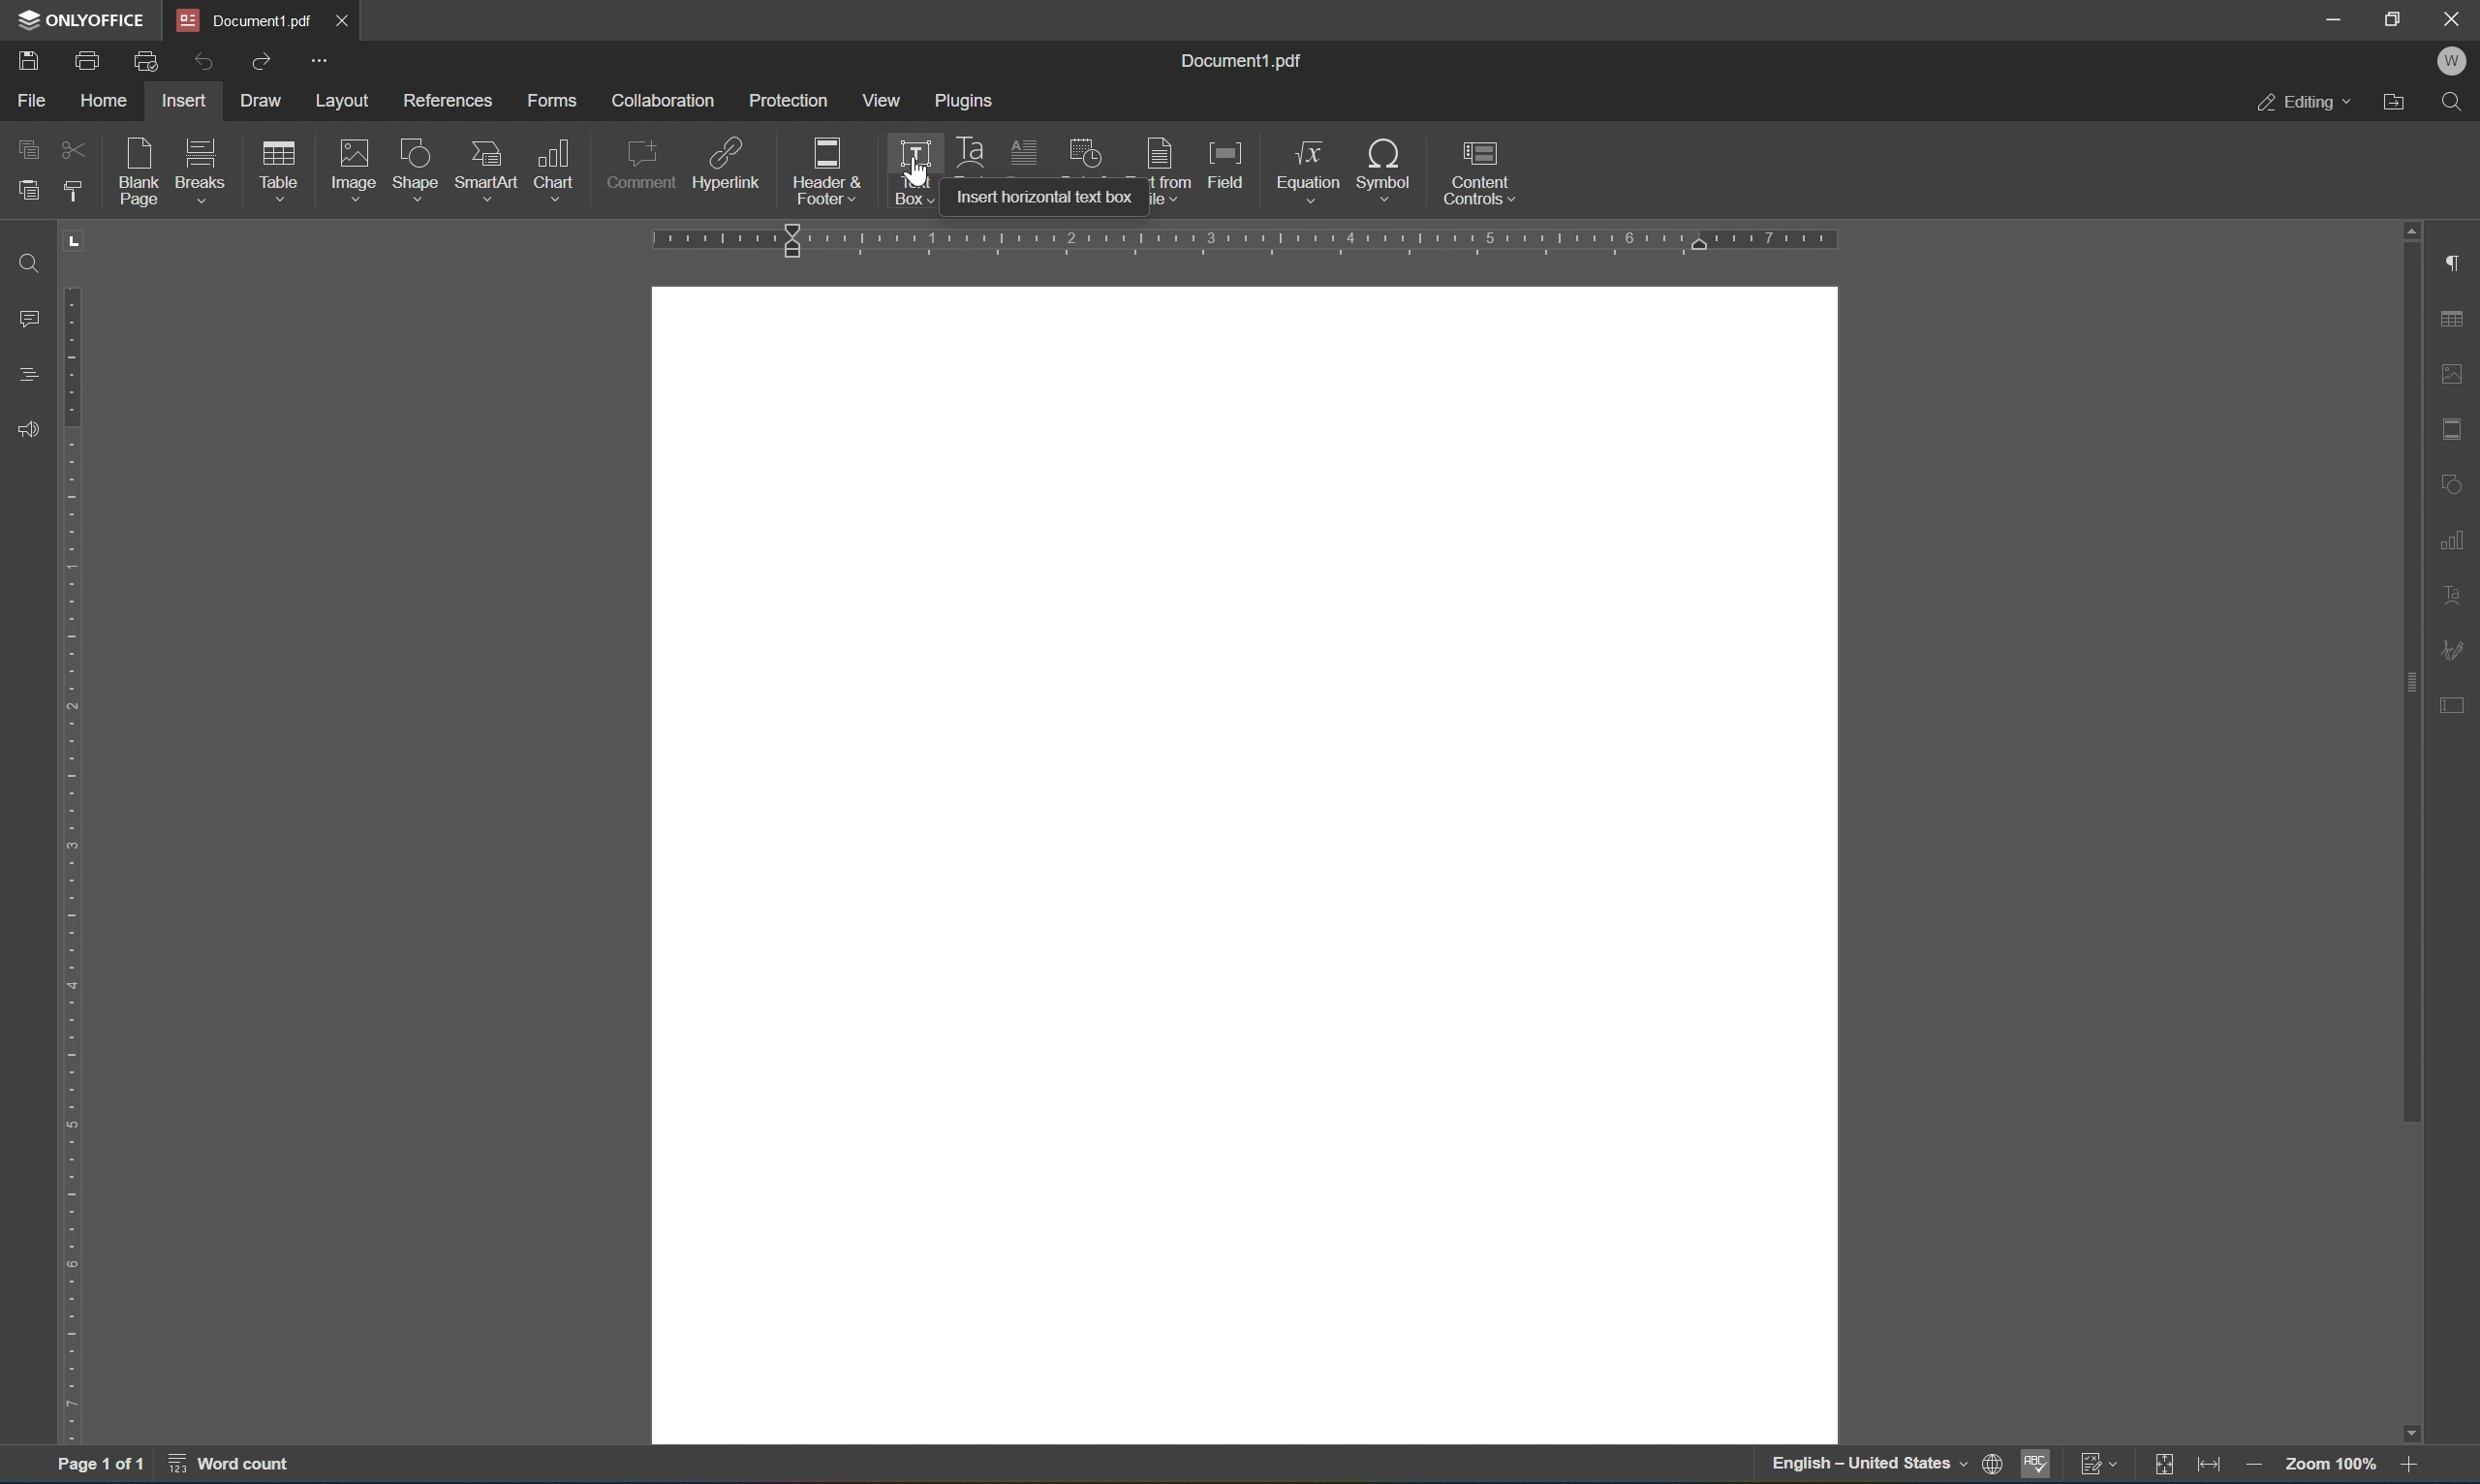 The height and width of the screenshot is (1484, 2480). Describe the element at coordinates (107, 101) in the screenshot. I see `home` at that location.